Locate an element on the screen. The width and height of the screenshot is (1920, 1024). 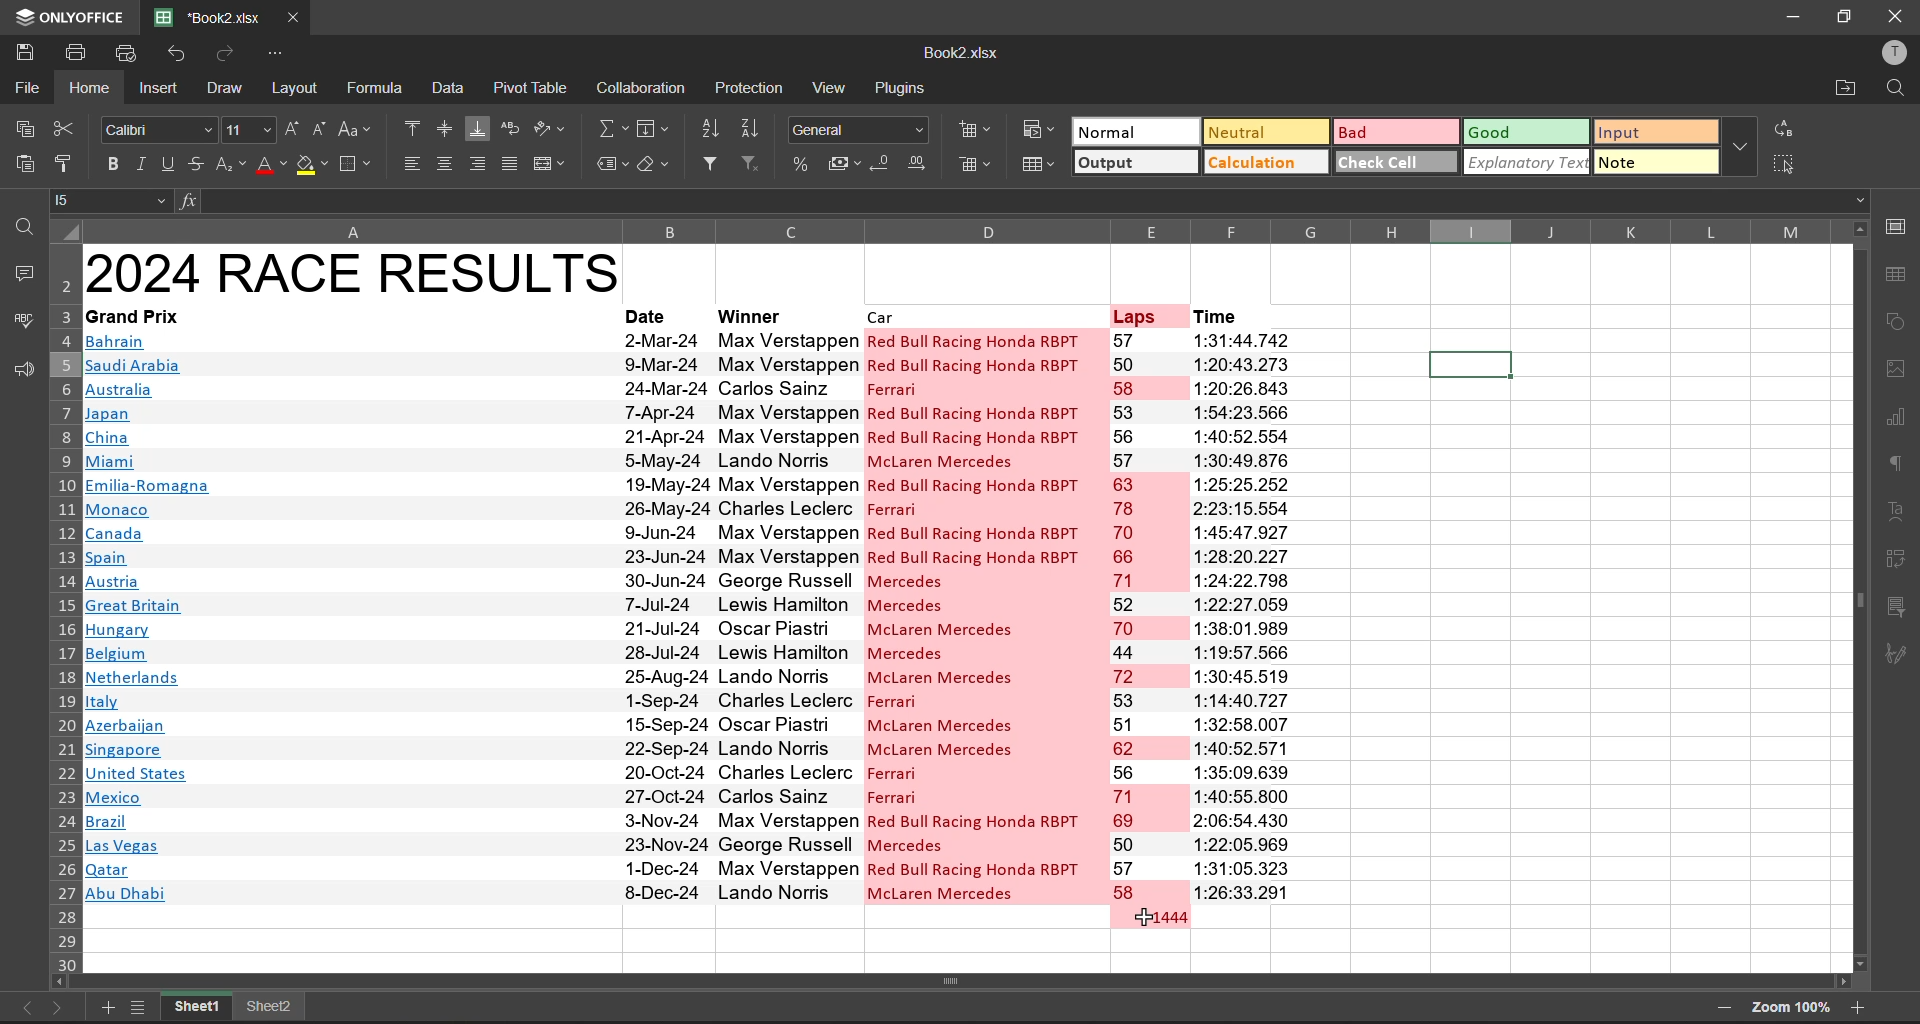
Country names is located at coordinates (150, 617).